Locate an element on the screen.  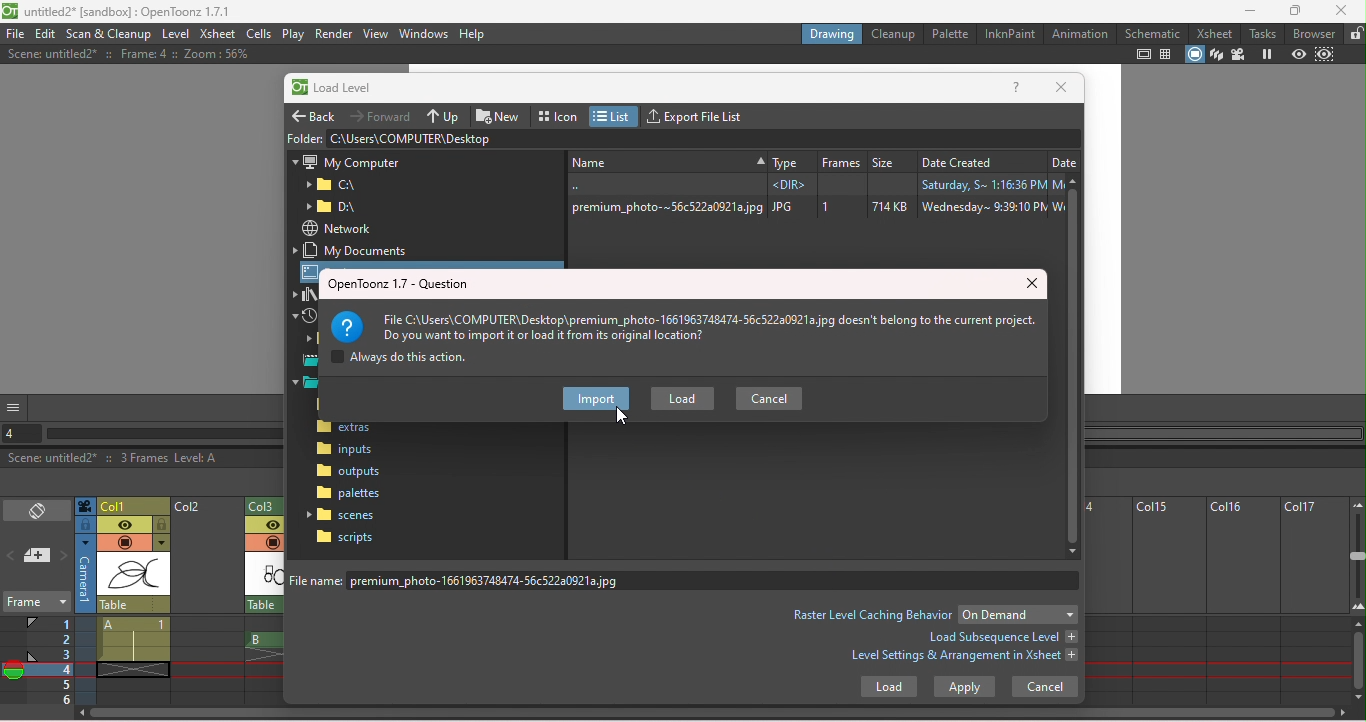
Date  is located at coordinates (1064, 159).